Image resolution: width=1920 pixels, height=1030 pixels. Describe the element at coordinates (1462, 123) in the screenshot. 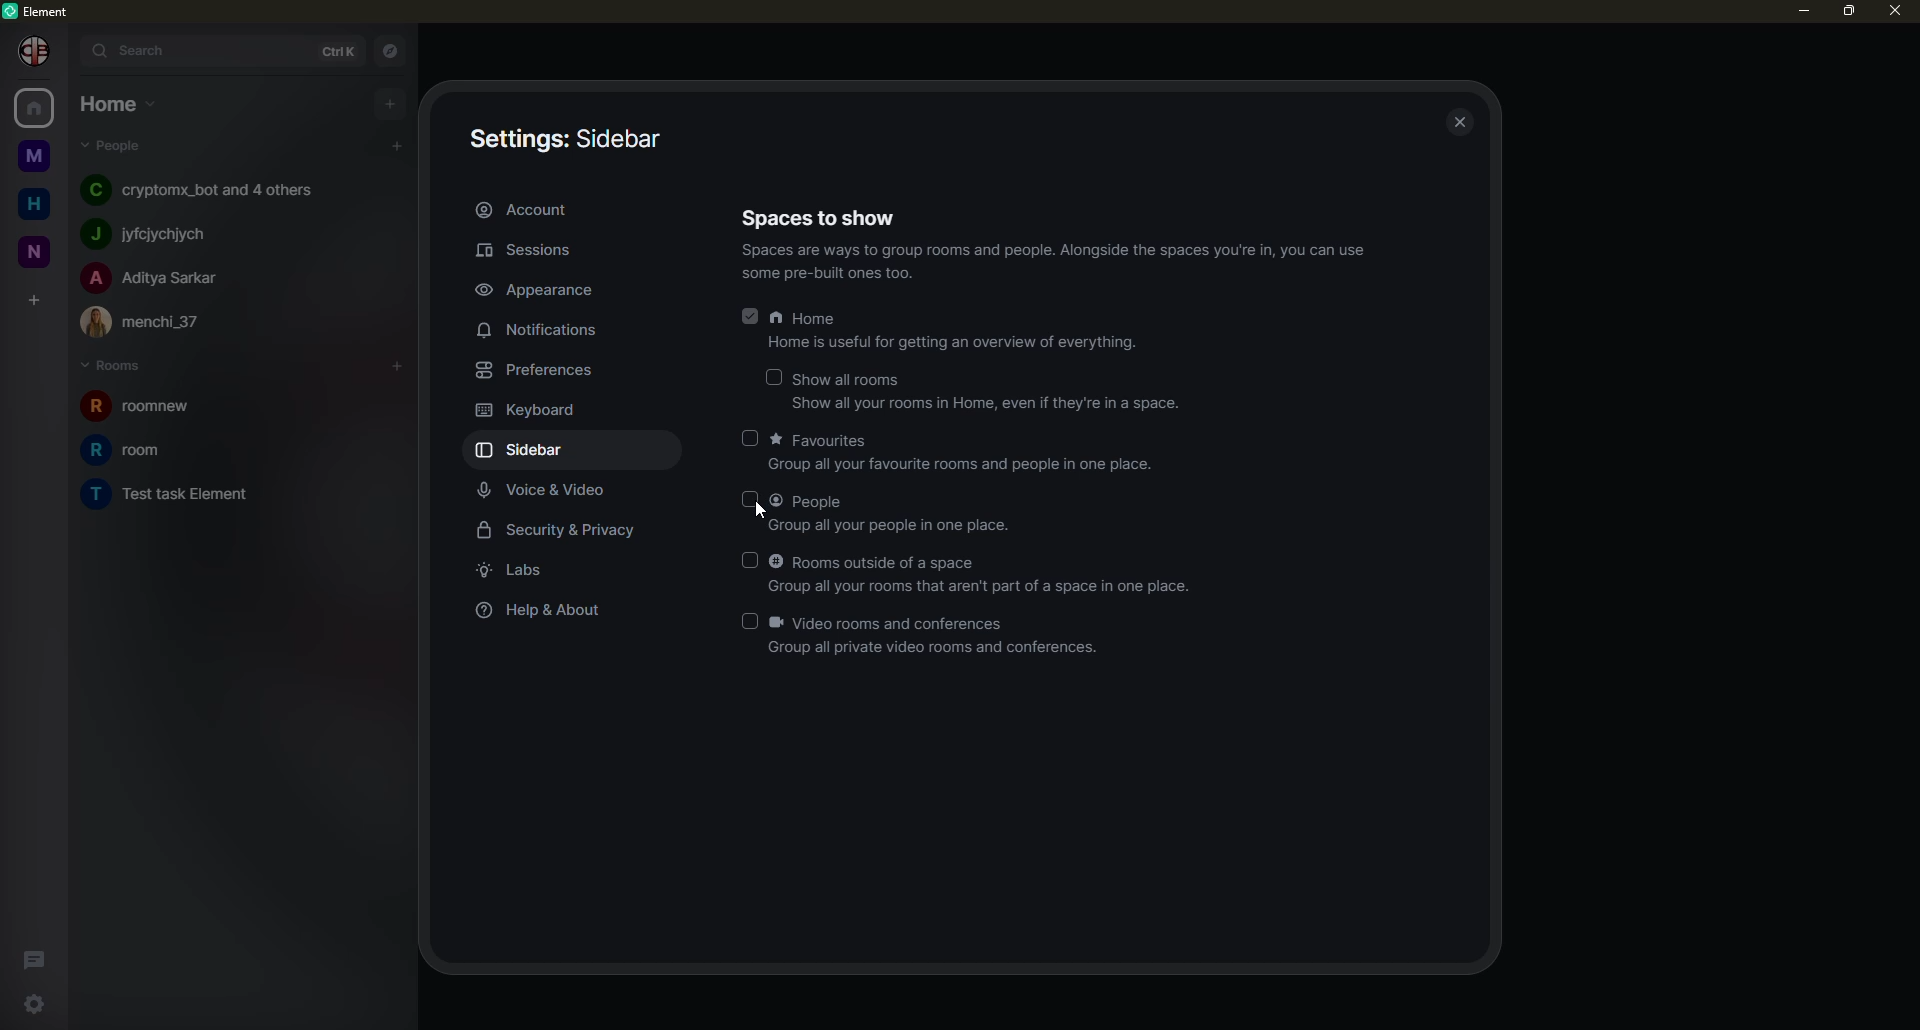

I see `close` at that location.